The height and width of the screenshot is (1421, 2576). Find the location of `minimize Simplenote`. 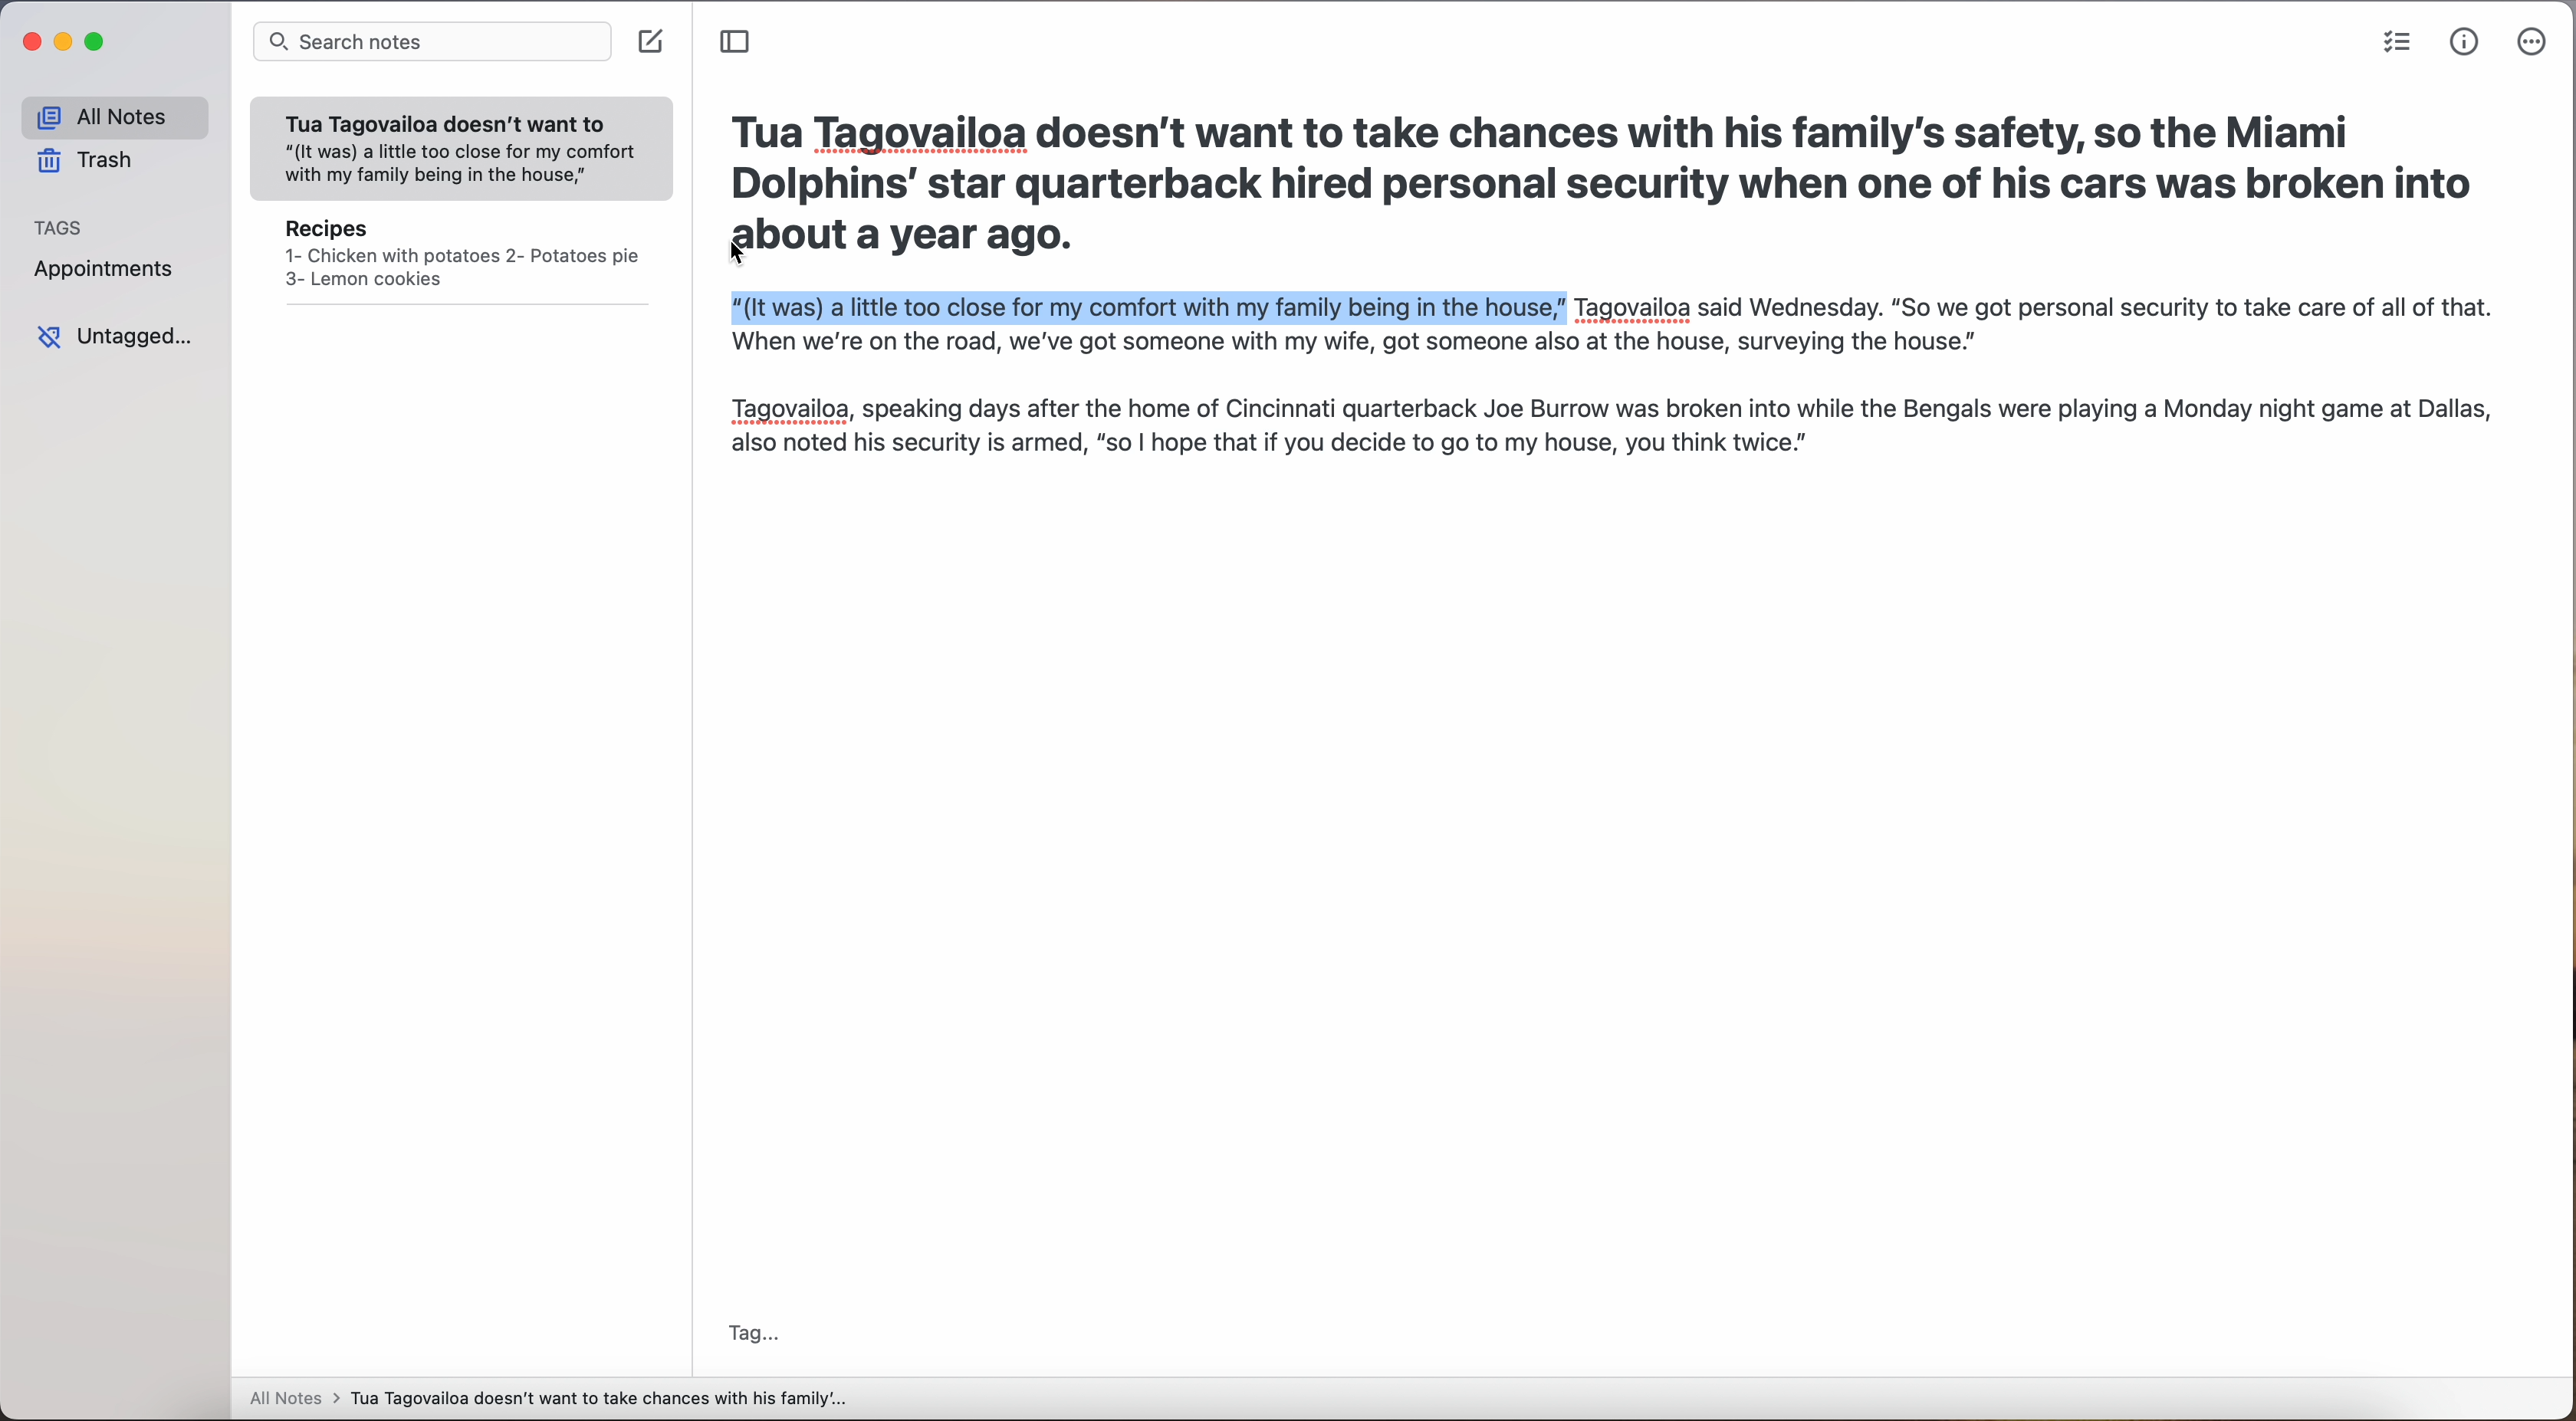

minimize Simplenote is located at coordinates (66, 42).